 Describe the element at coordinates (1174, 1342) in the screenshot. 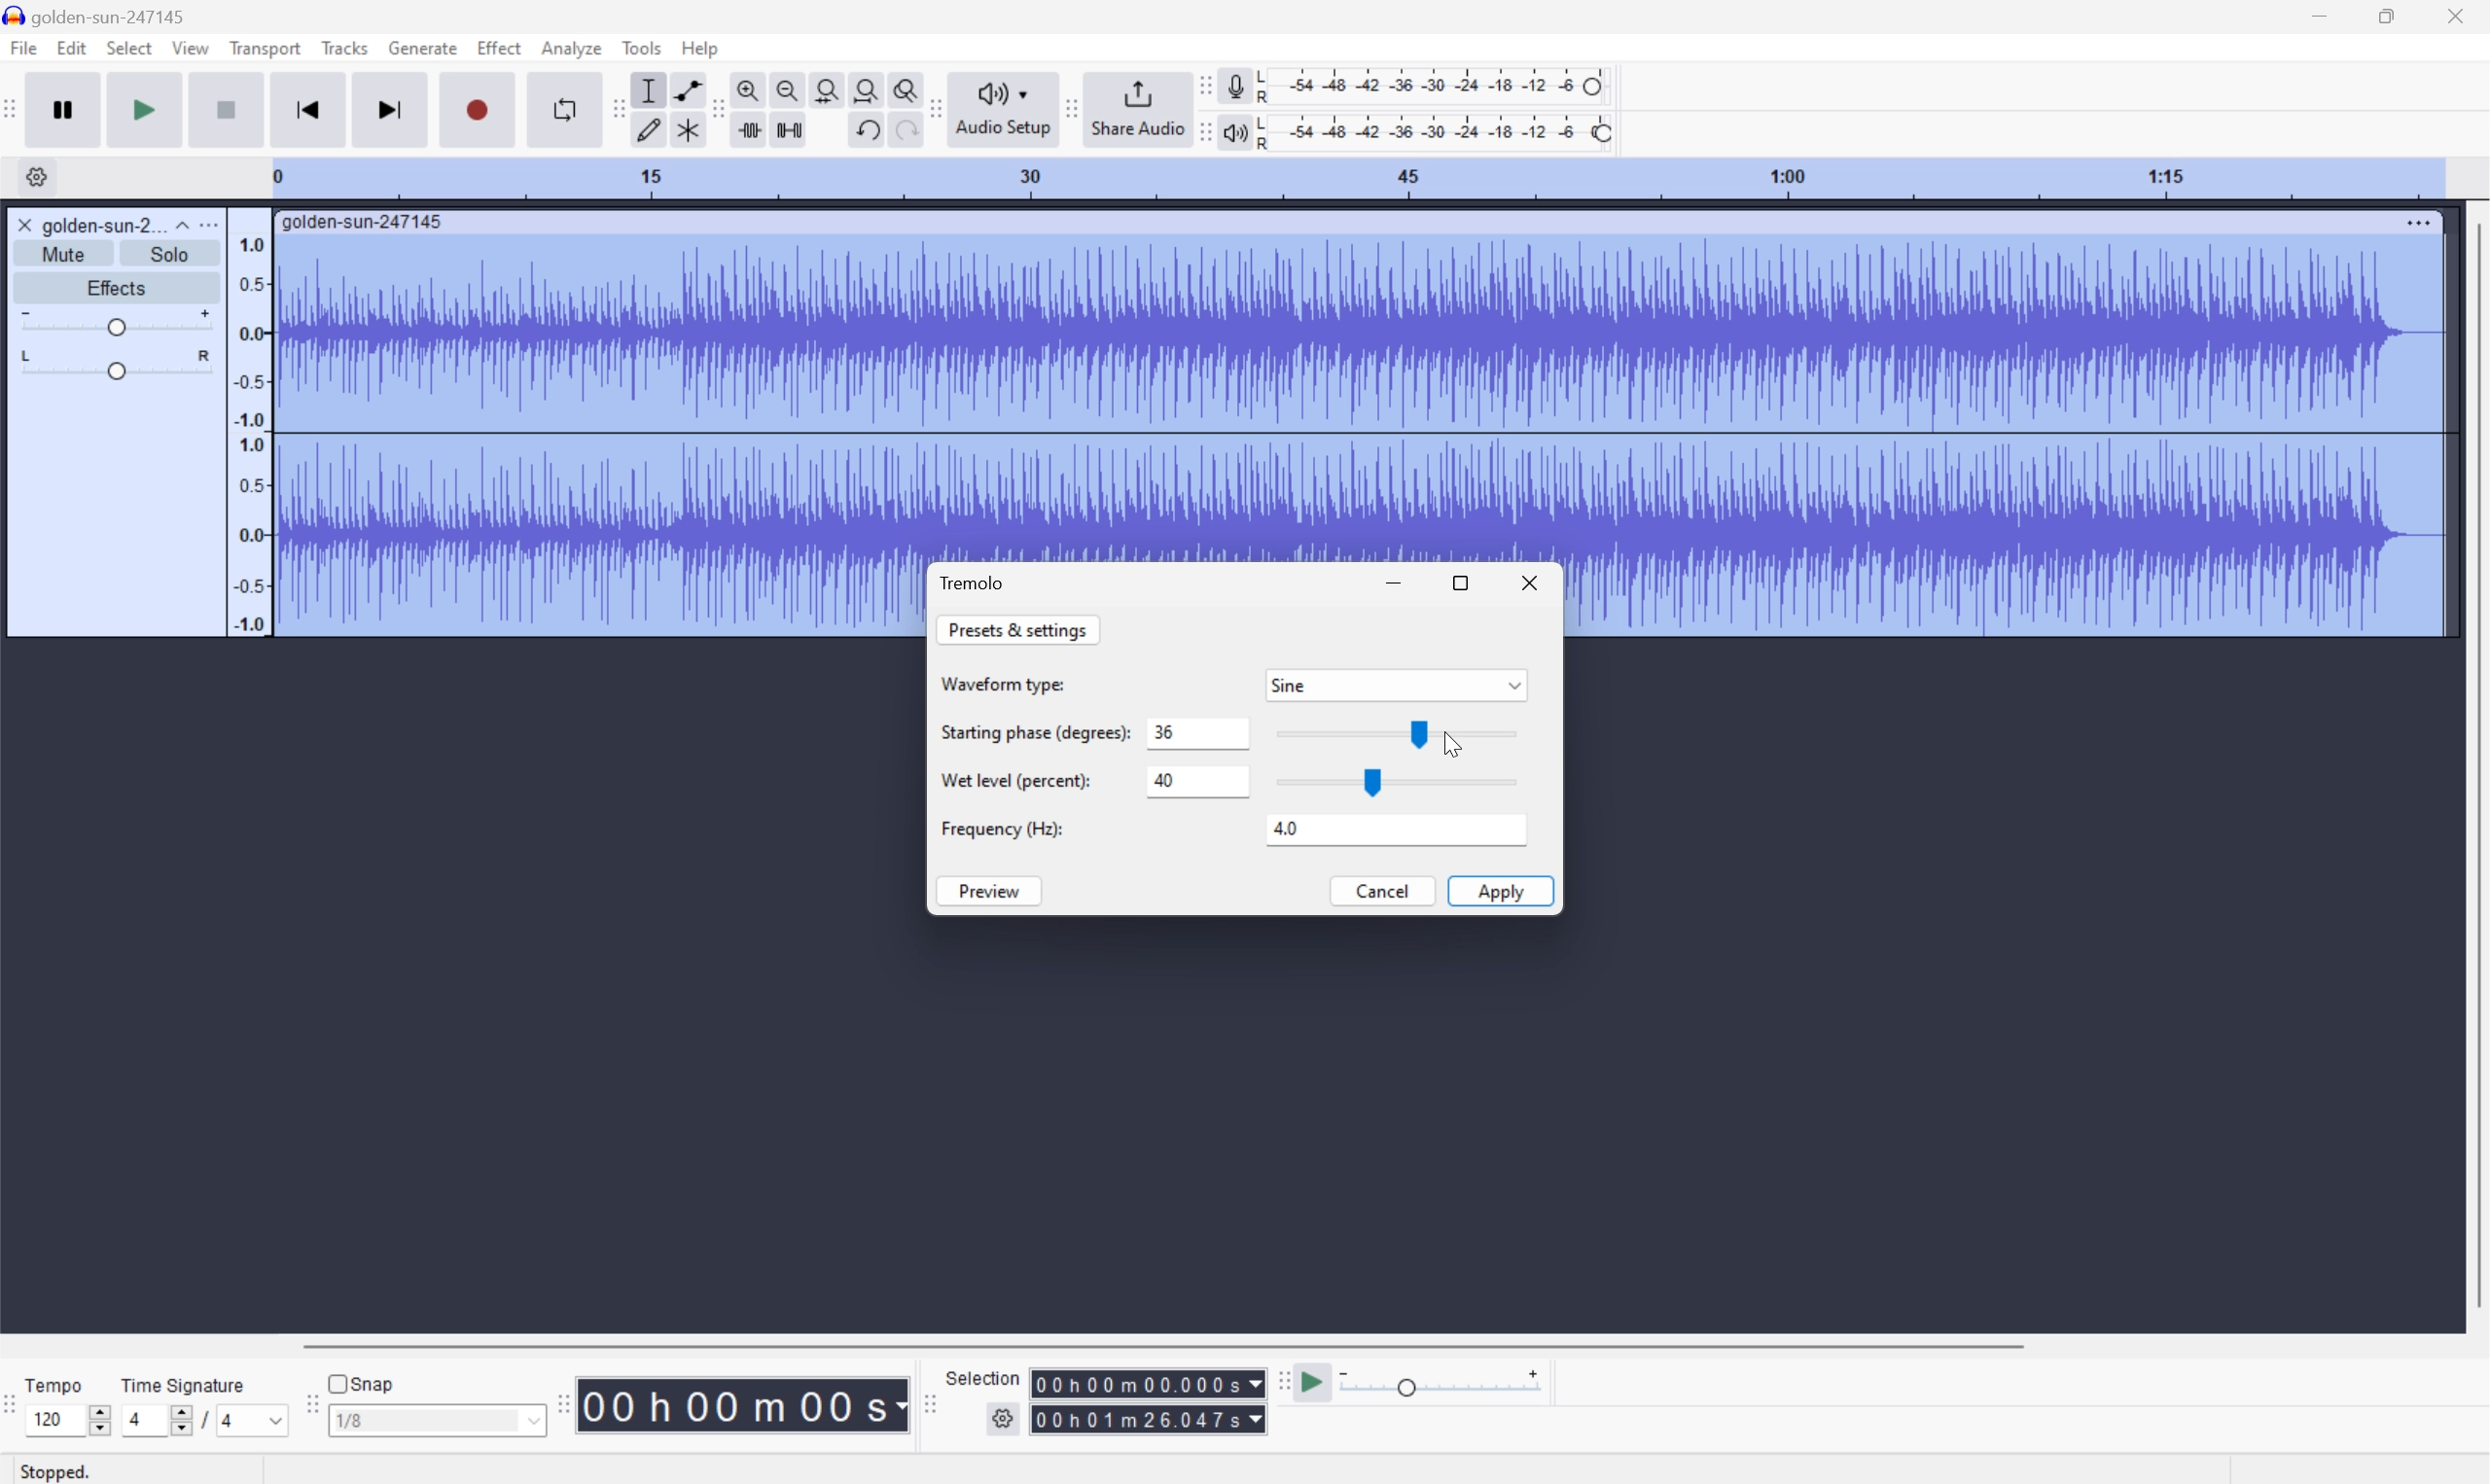

I see `Scroll bar` at that location.